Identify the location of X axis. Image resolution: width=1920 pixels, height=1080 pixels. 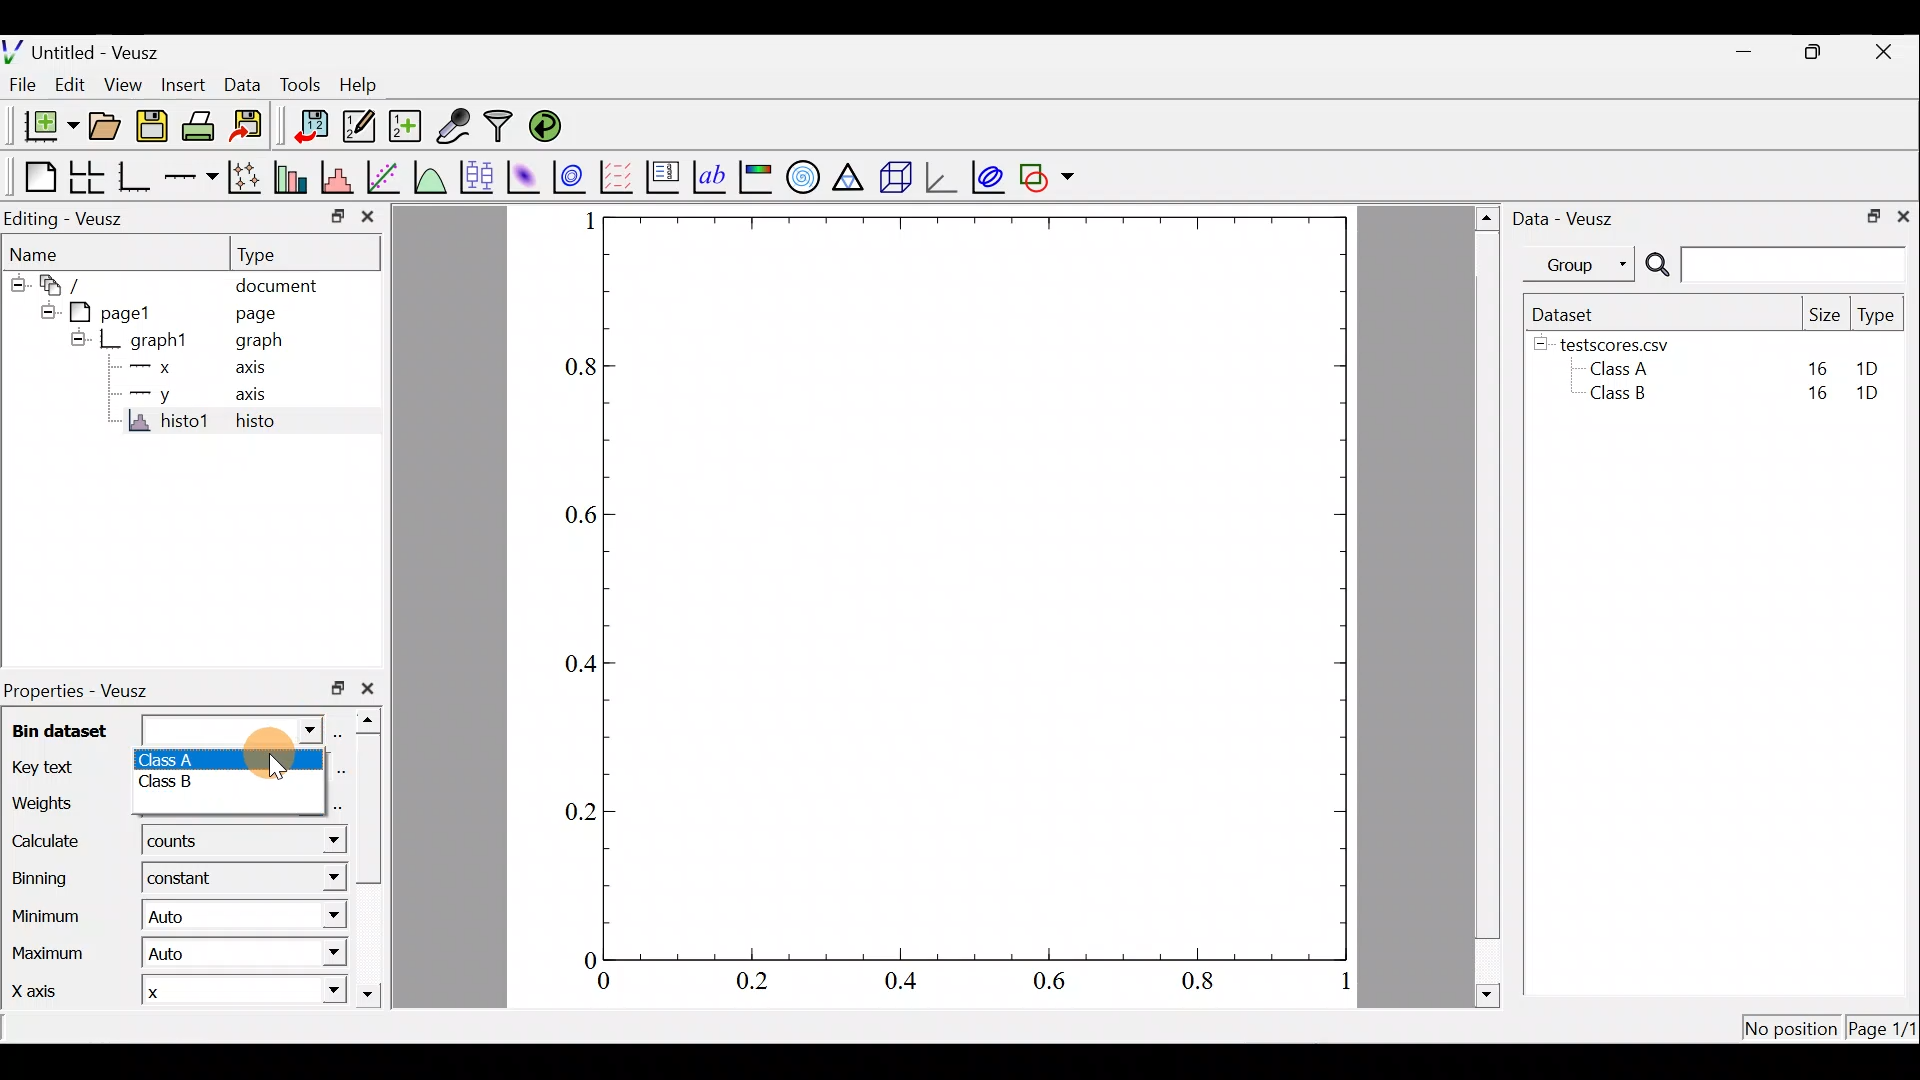
(43, 994).